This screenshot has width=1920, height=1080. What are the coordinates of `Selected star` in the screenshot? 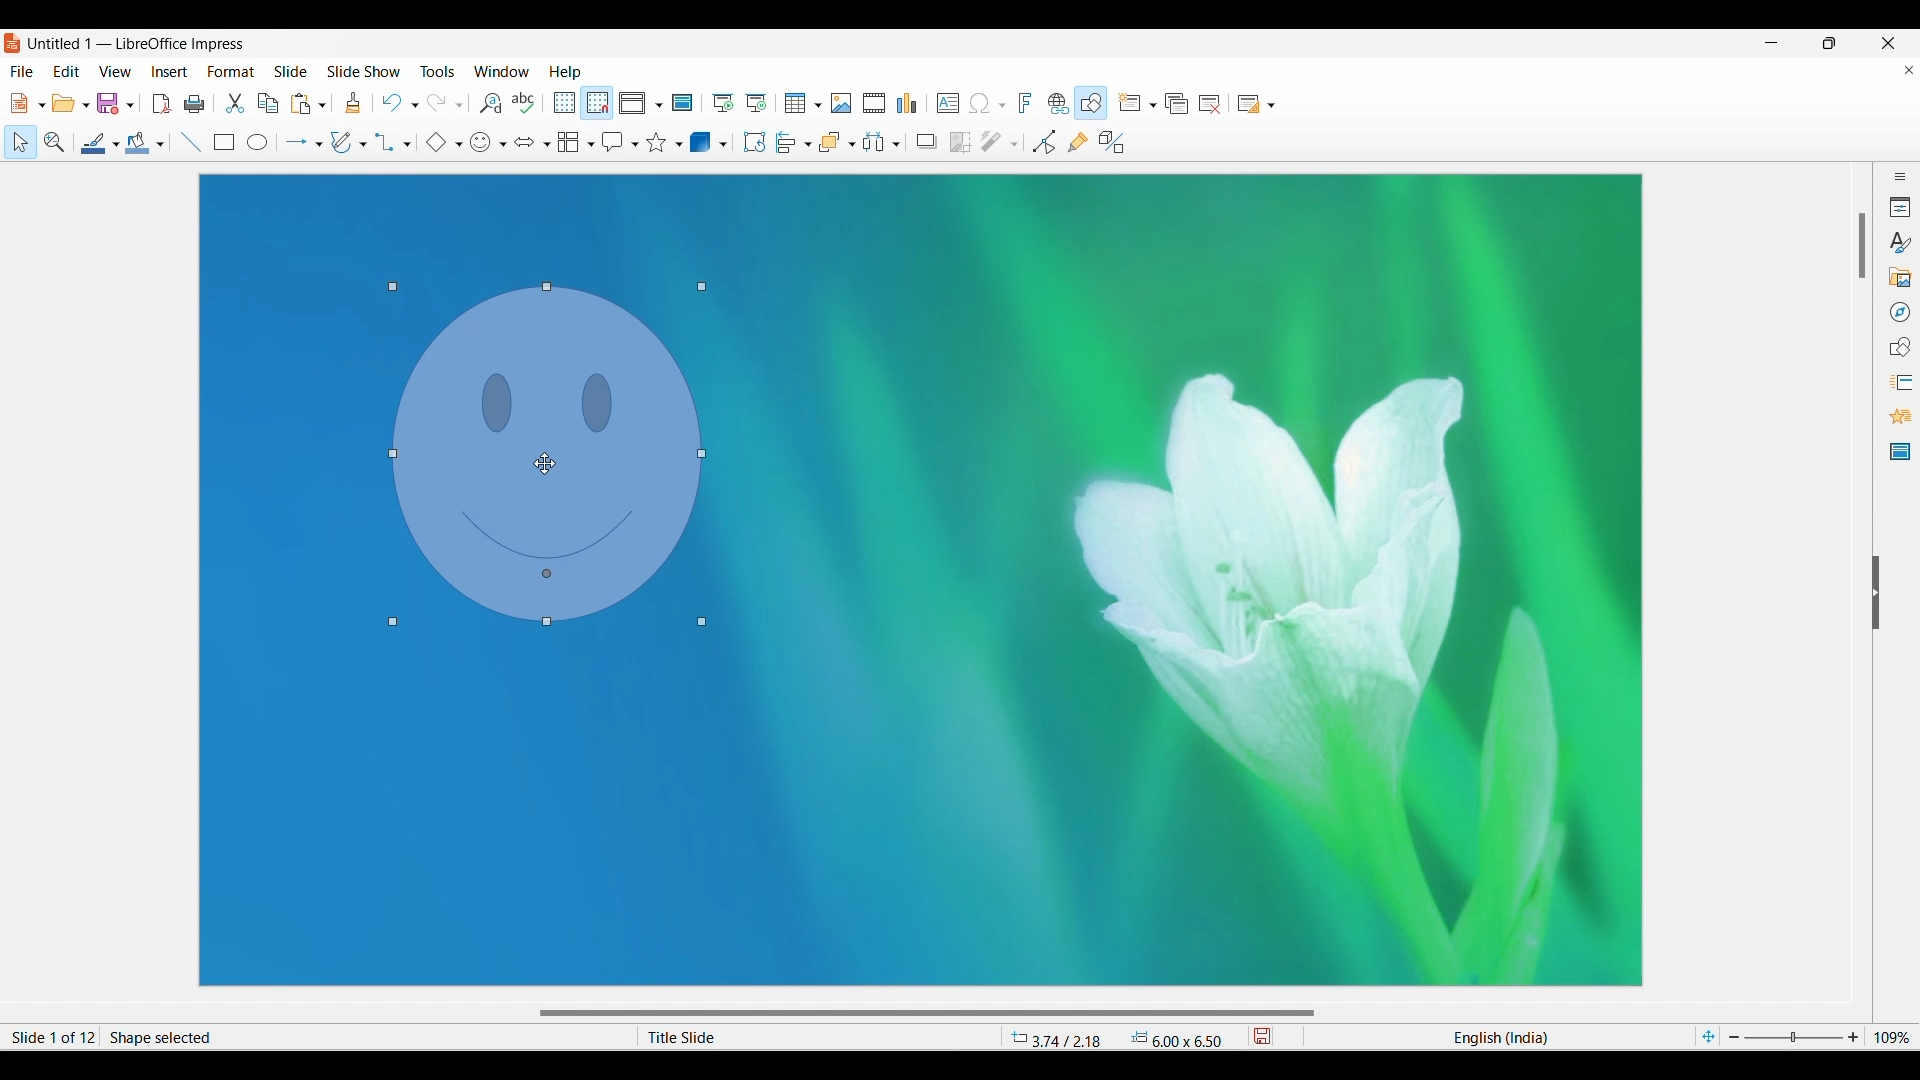 It's located at (657, 142).